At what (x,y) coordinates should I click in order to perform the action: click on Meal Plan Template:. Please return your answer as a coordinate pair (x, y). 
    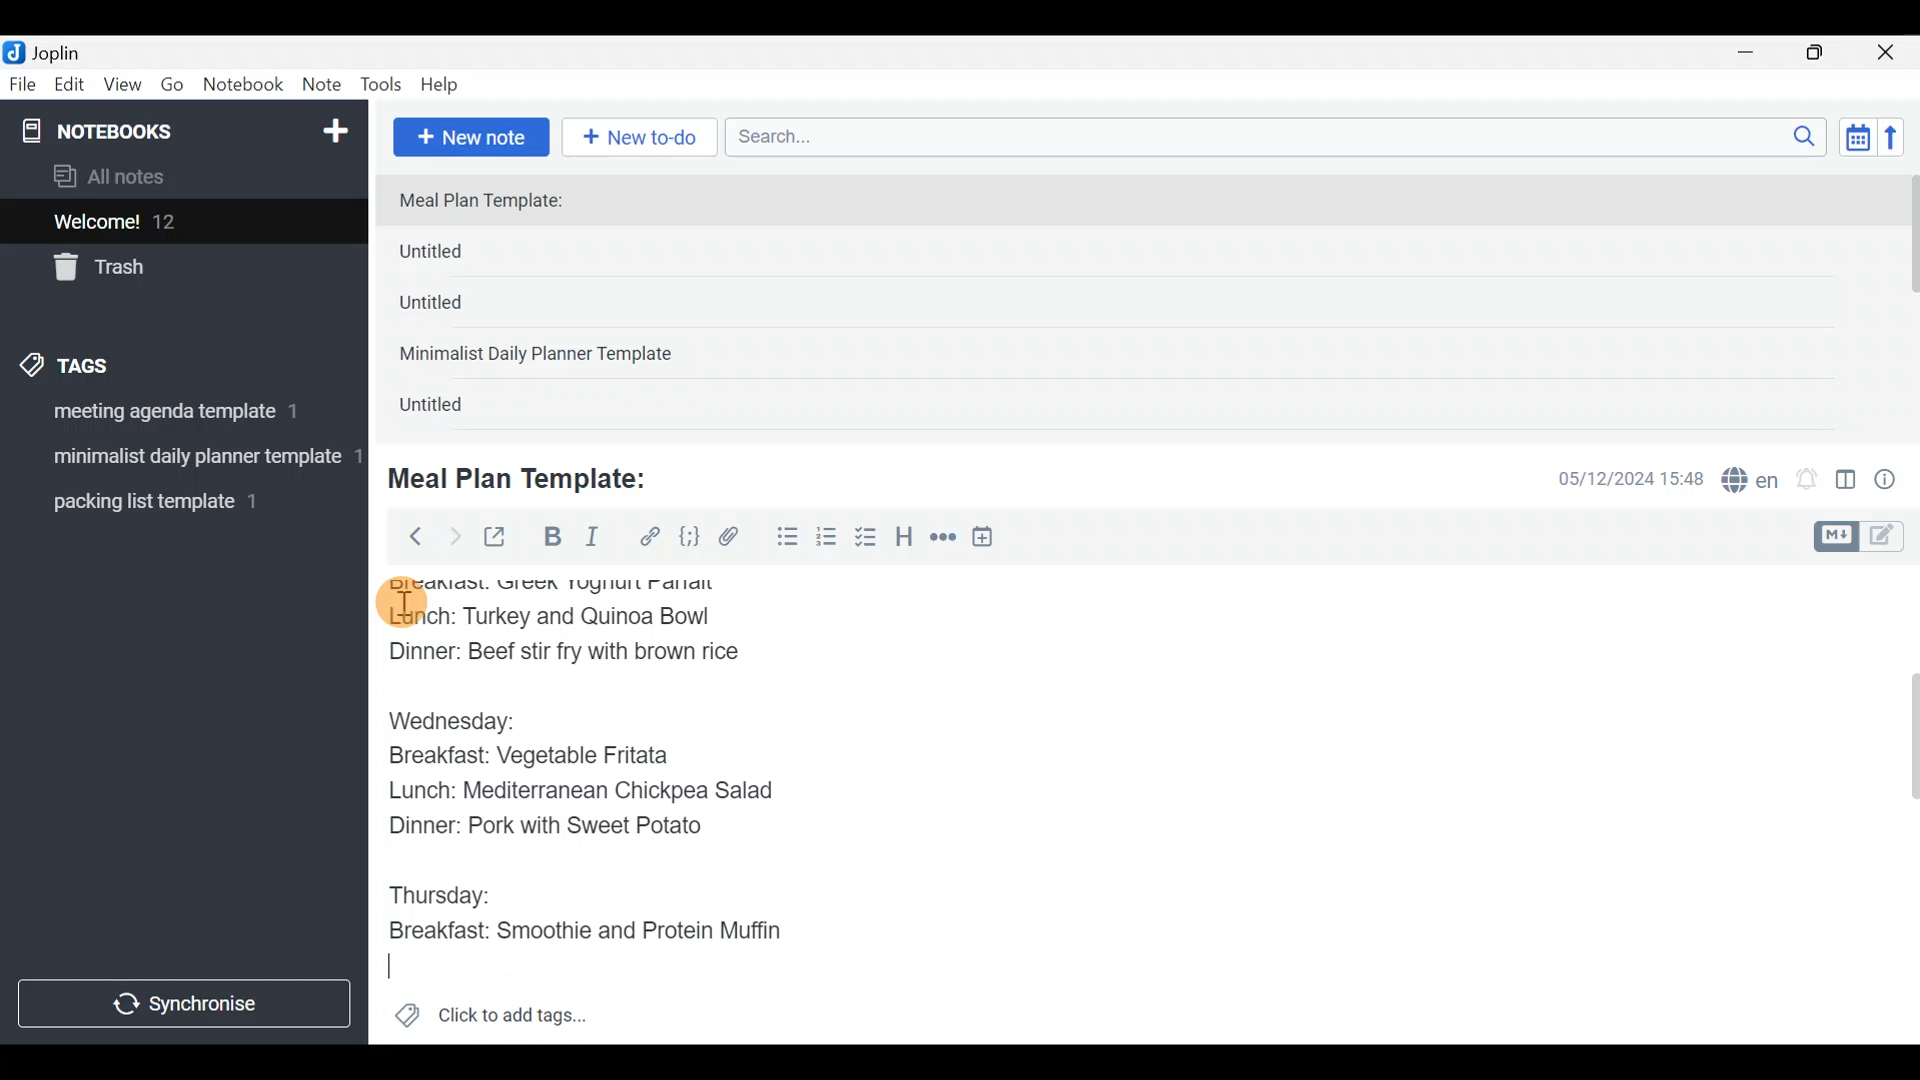
    Looking at the image, I should click on (493, 202).